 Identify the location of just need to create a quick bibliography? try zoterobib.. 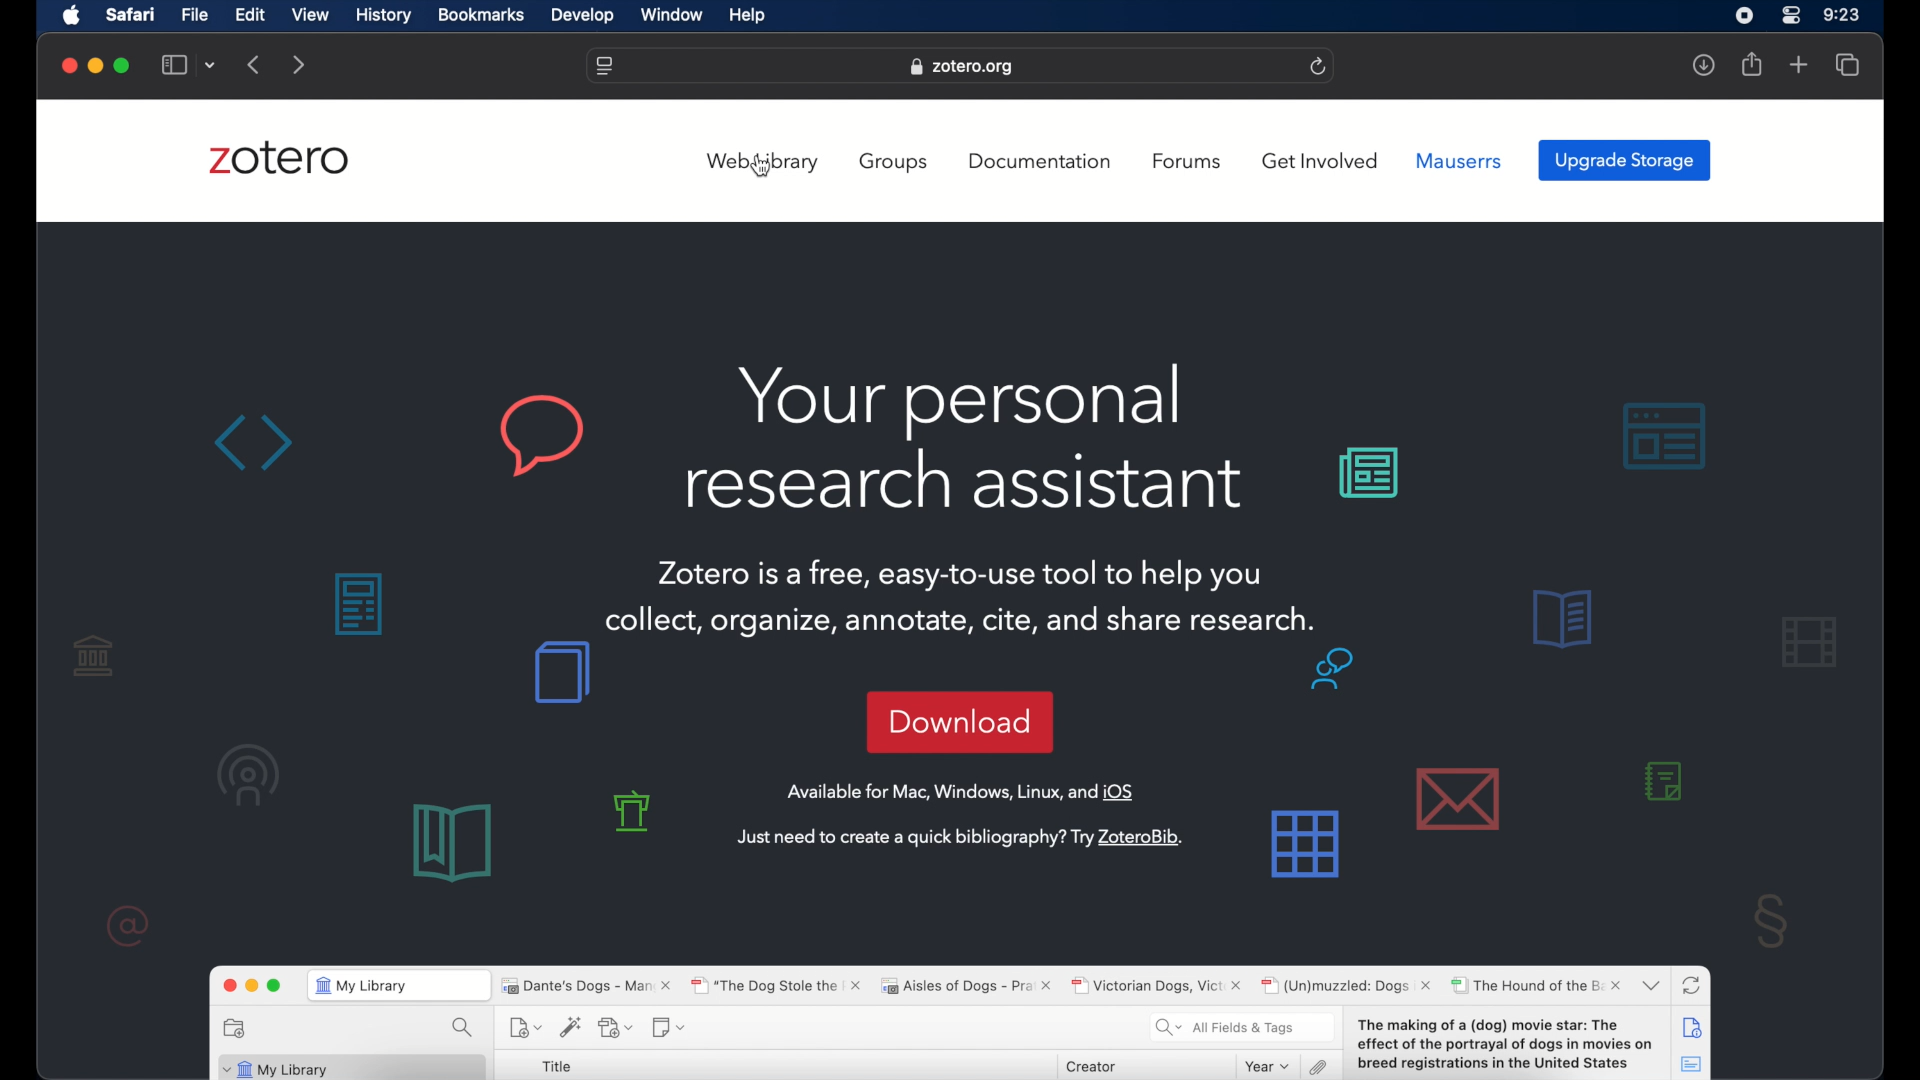
(960, 837).